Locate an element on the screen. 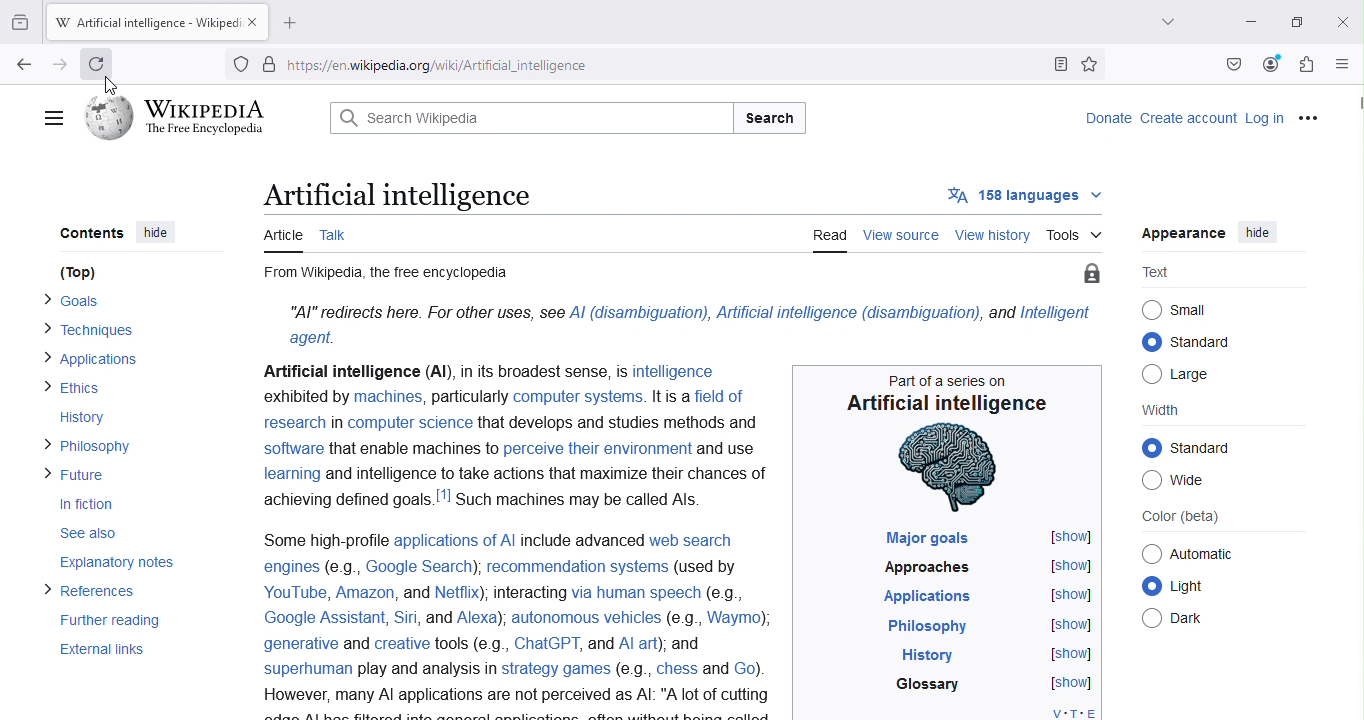  Read is located at coordinates (829, 235).